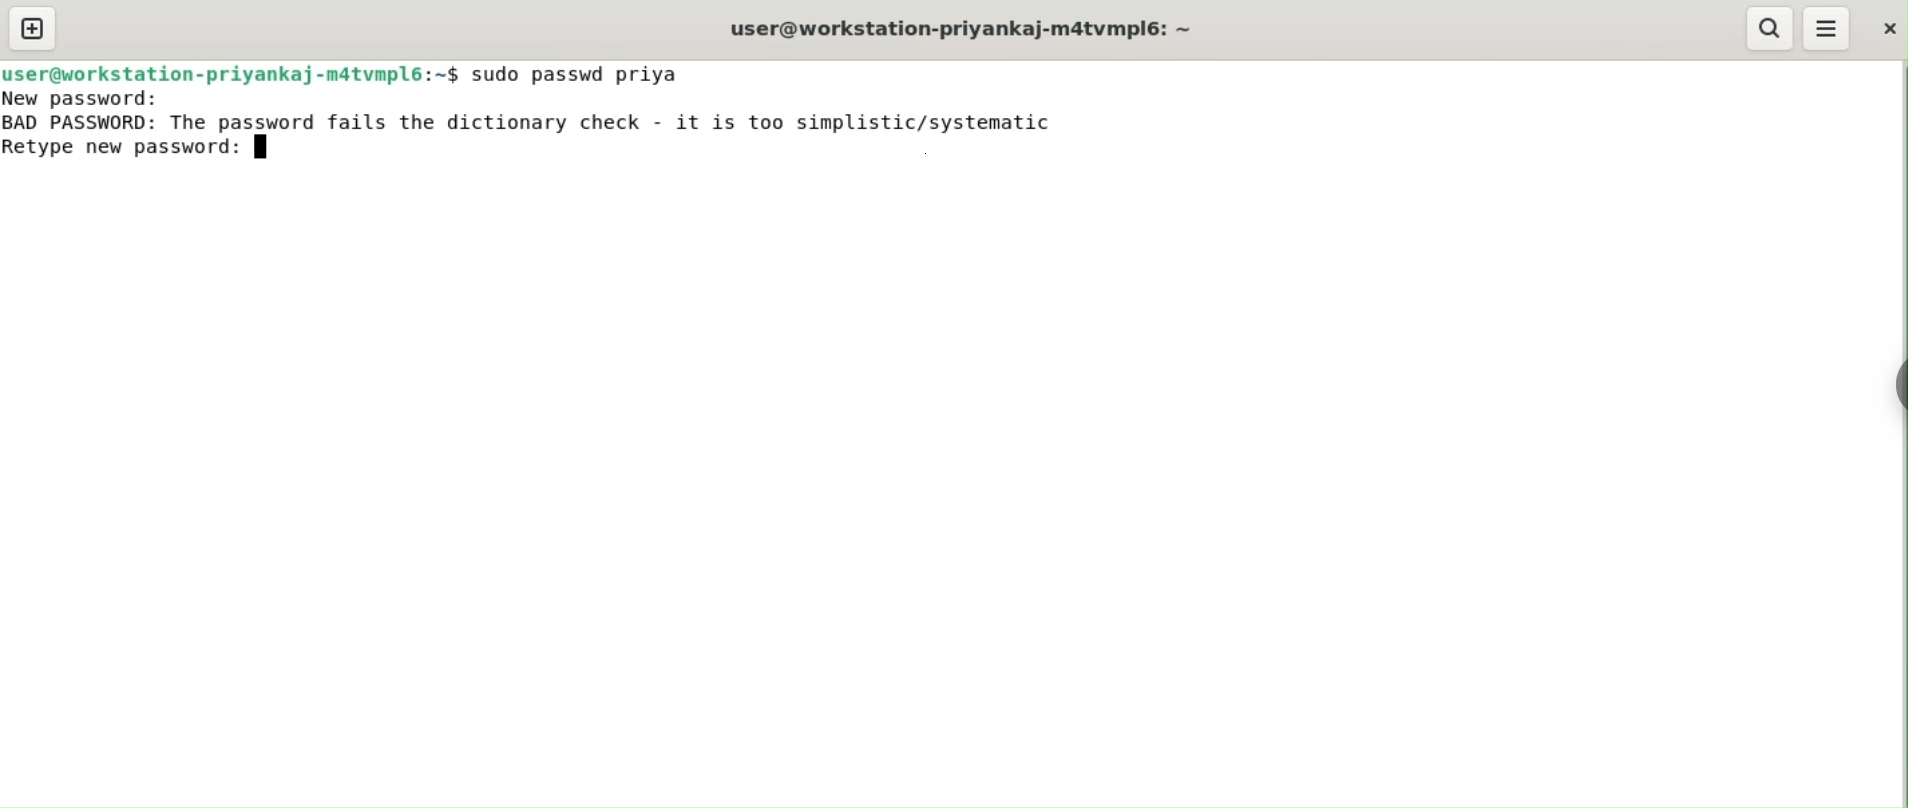 The width and height of the screenshot is (1908, 808). What do you see at coordinates (1828, 28) in the screenshot?
I see `menu` at bounding box center [1828, 28].